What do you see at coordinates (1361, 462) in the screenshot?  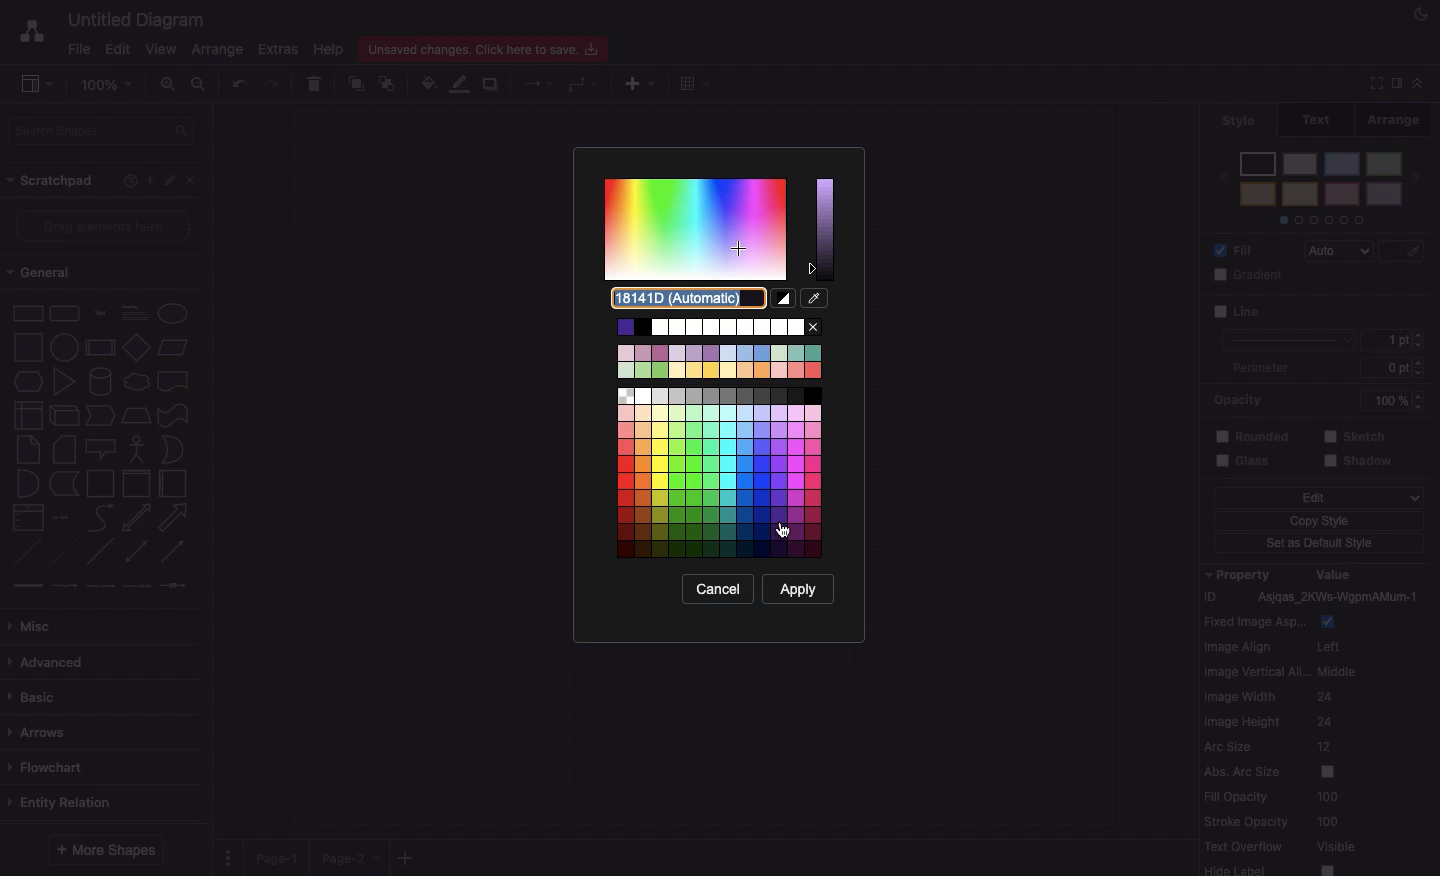 I see `shadow` at bounding box center [1361, 462].